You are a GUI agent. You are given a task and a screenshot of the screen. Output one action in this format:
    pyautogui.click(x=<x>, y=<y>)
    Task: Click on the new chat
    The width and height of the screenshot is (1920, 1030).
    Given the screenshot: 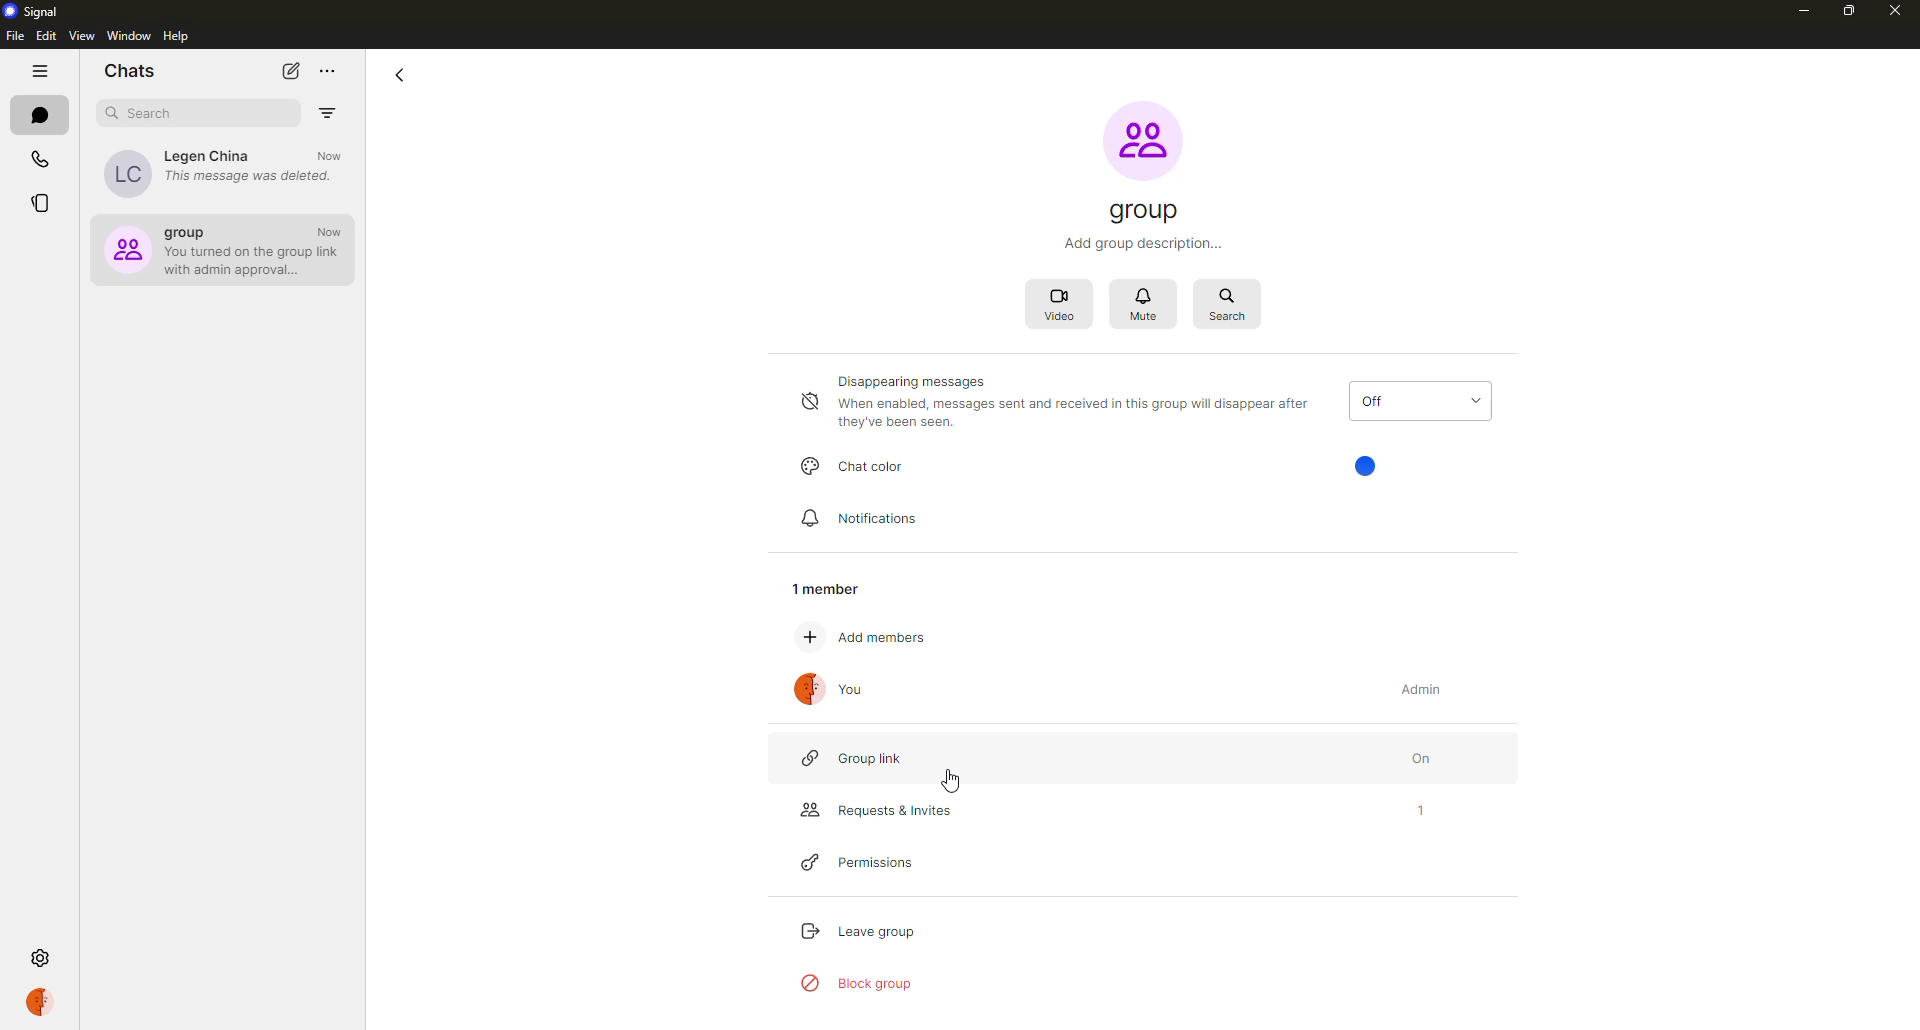 What is the action you would take?
    pyautogui.click(x=292, y=70)
    